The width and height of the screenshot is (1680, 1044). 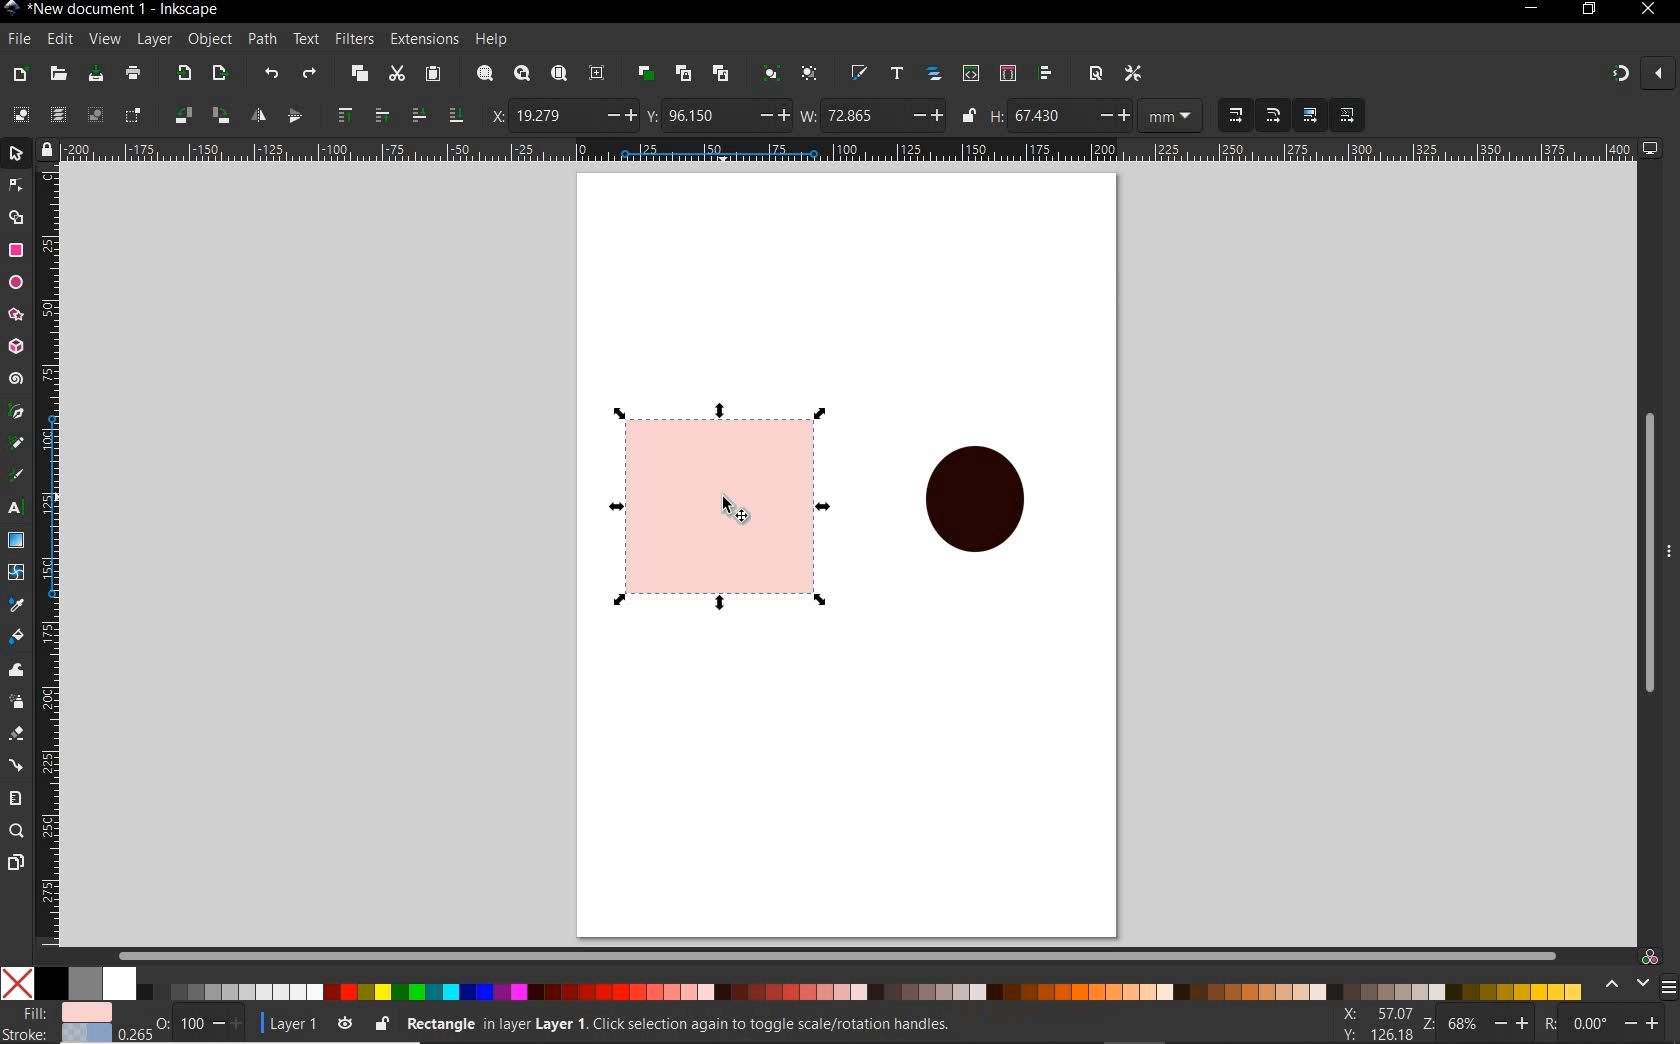 I want to click on tweak tool, so click(x=15, y=672).